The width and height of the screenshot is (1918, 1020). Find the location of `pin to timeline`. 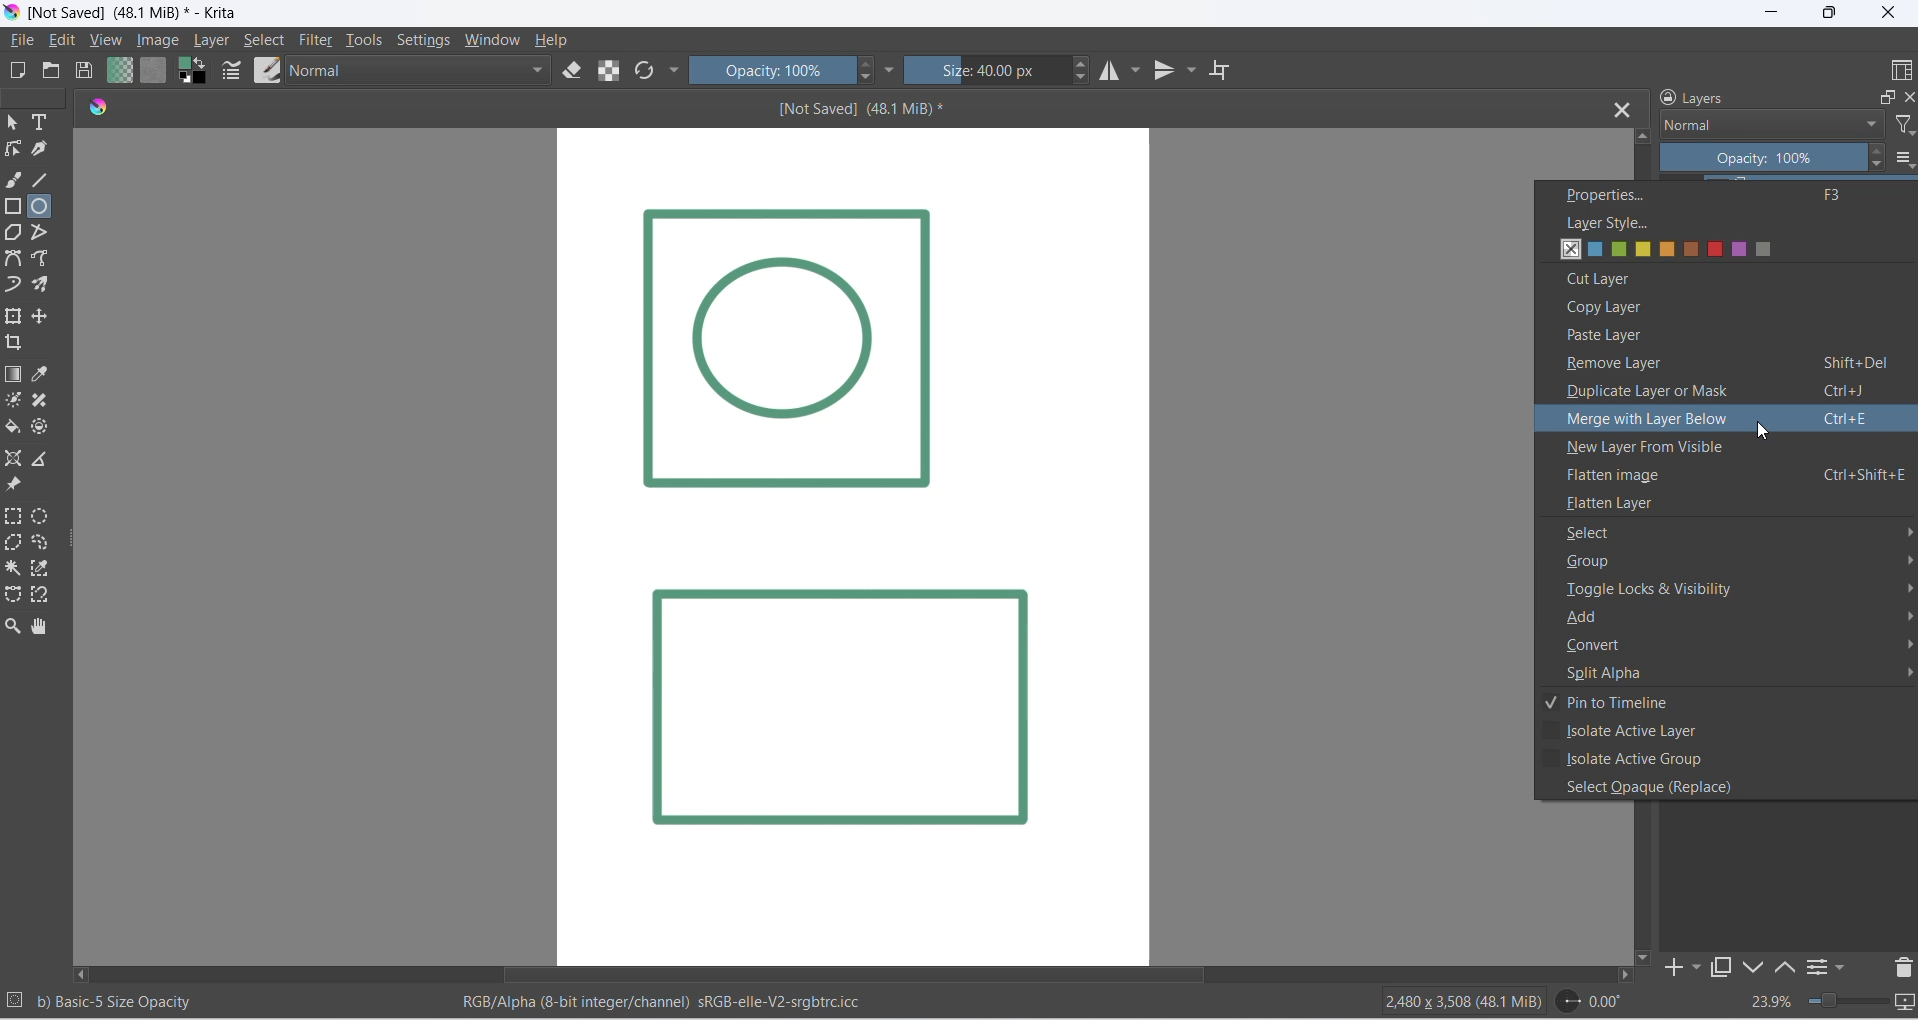

pin to timeline is located at coordinates (1722, 703).